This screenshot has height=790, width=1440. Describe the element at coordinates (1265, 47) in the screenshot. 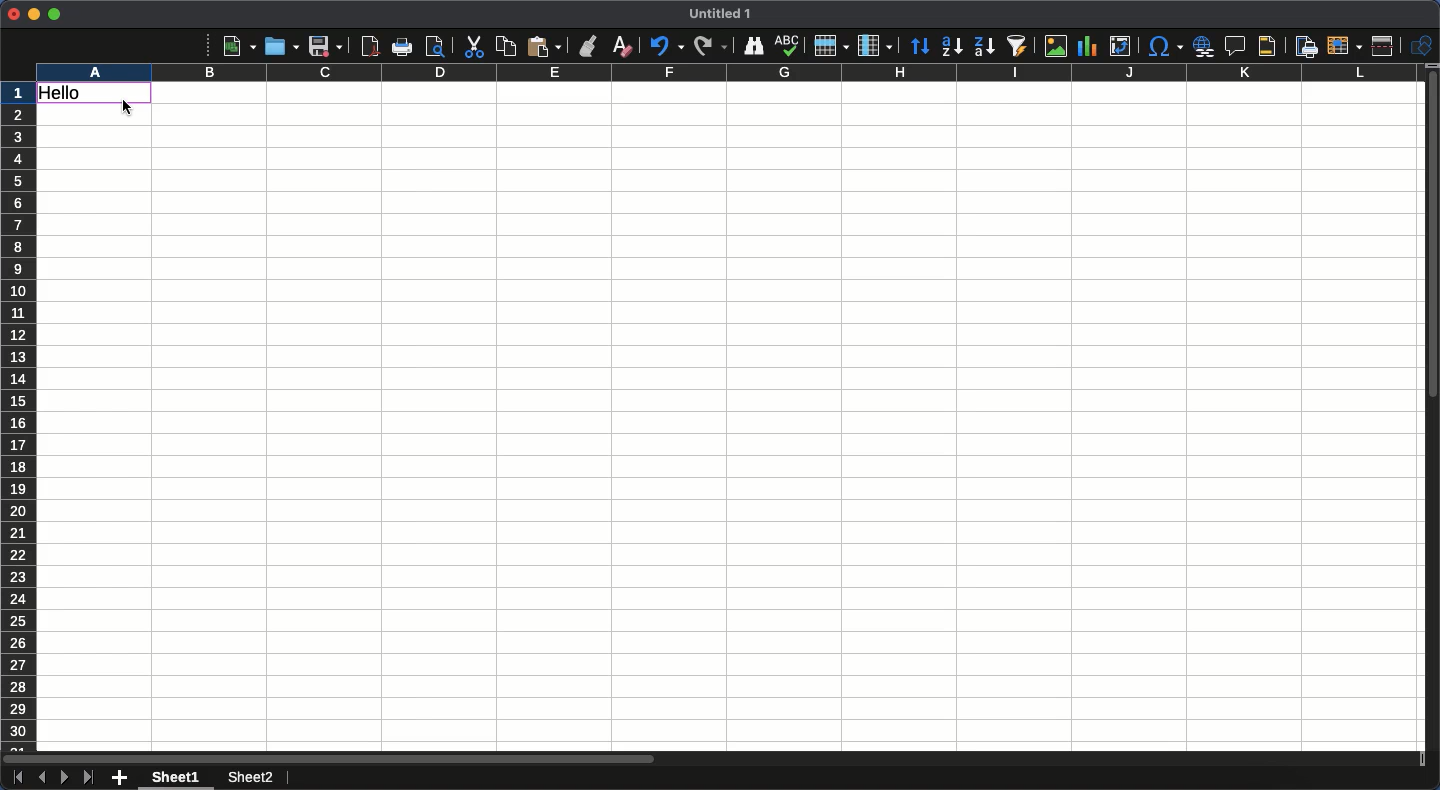

I see `Headers and footers` at that location.